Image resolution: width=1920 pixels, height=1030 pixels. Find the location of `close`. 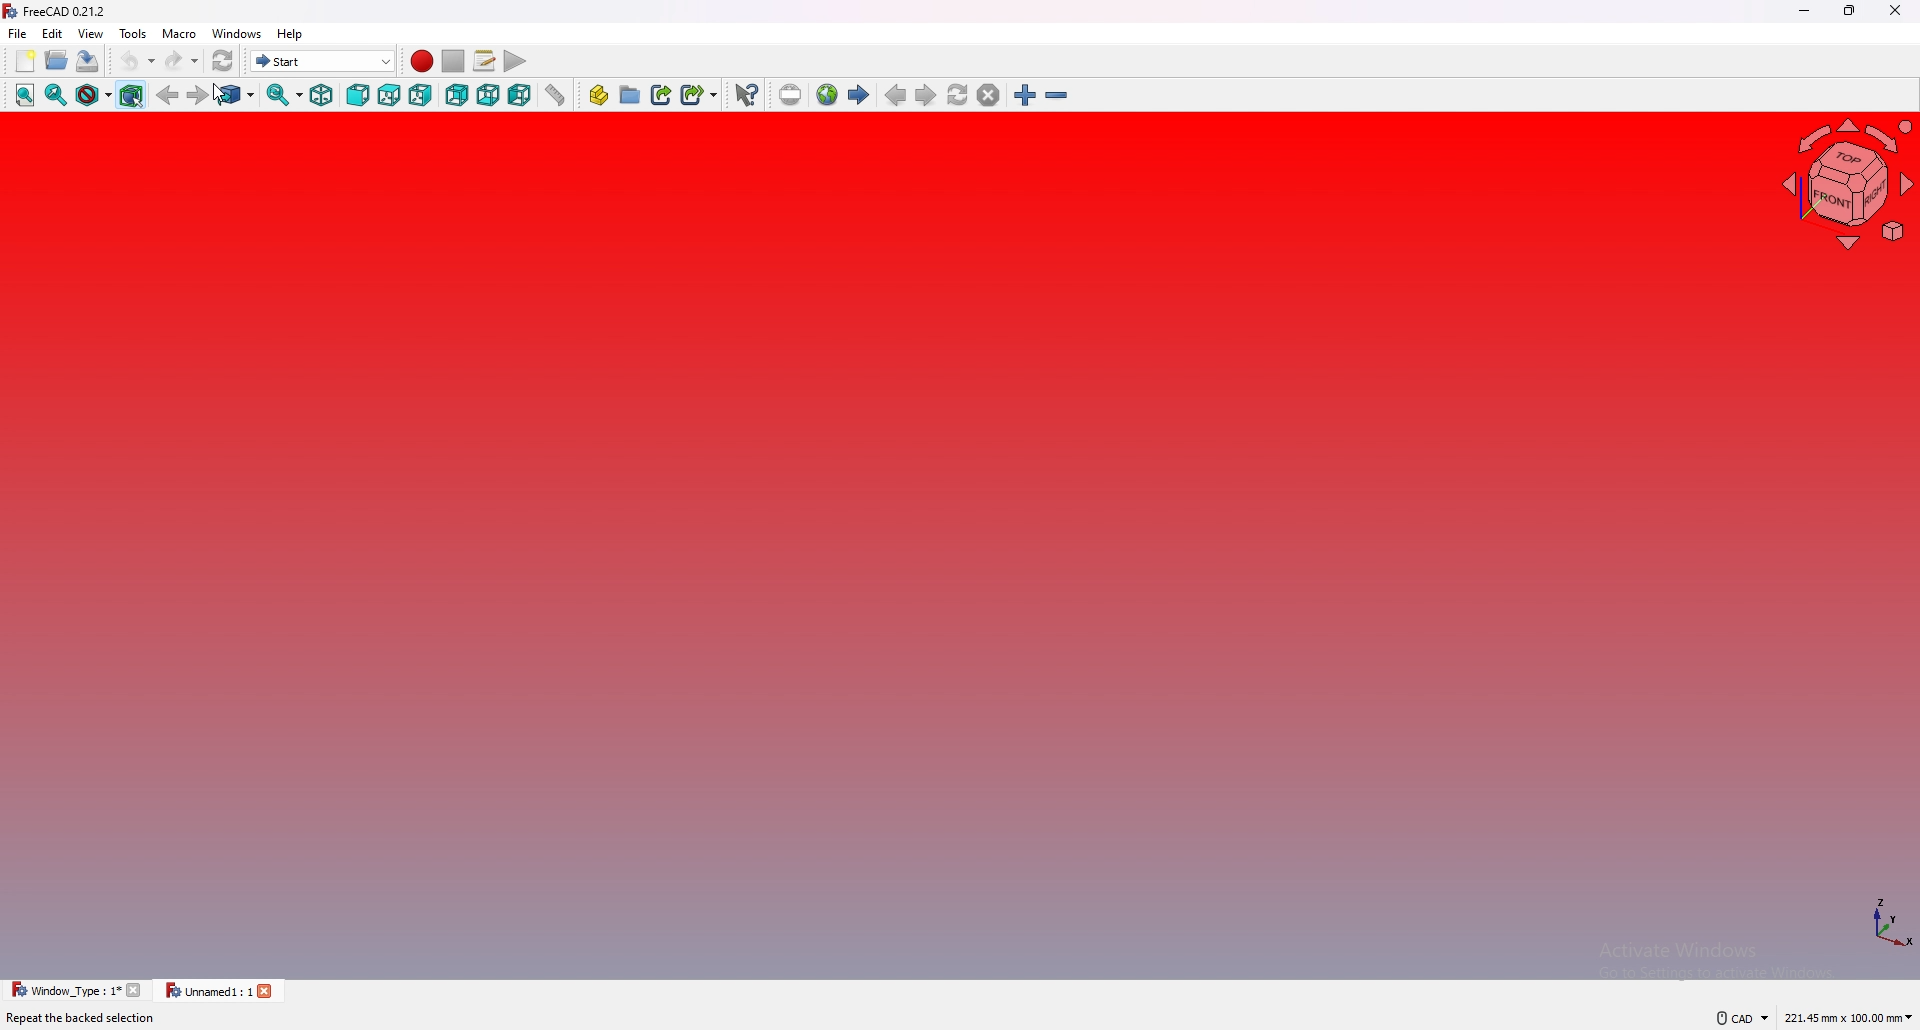

close is located at coordinates (268, 990).